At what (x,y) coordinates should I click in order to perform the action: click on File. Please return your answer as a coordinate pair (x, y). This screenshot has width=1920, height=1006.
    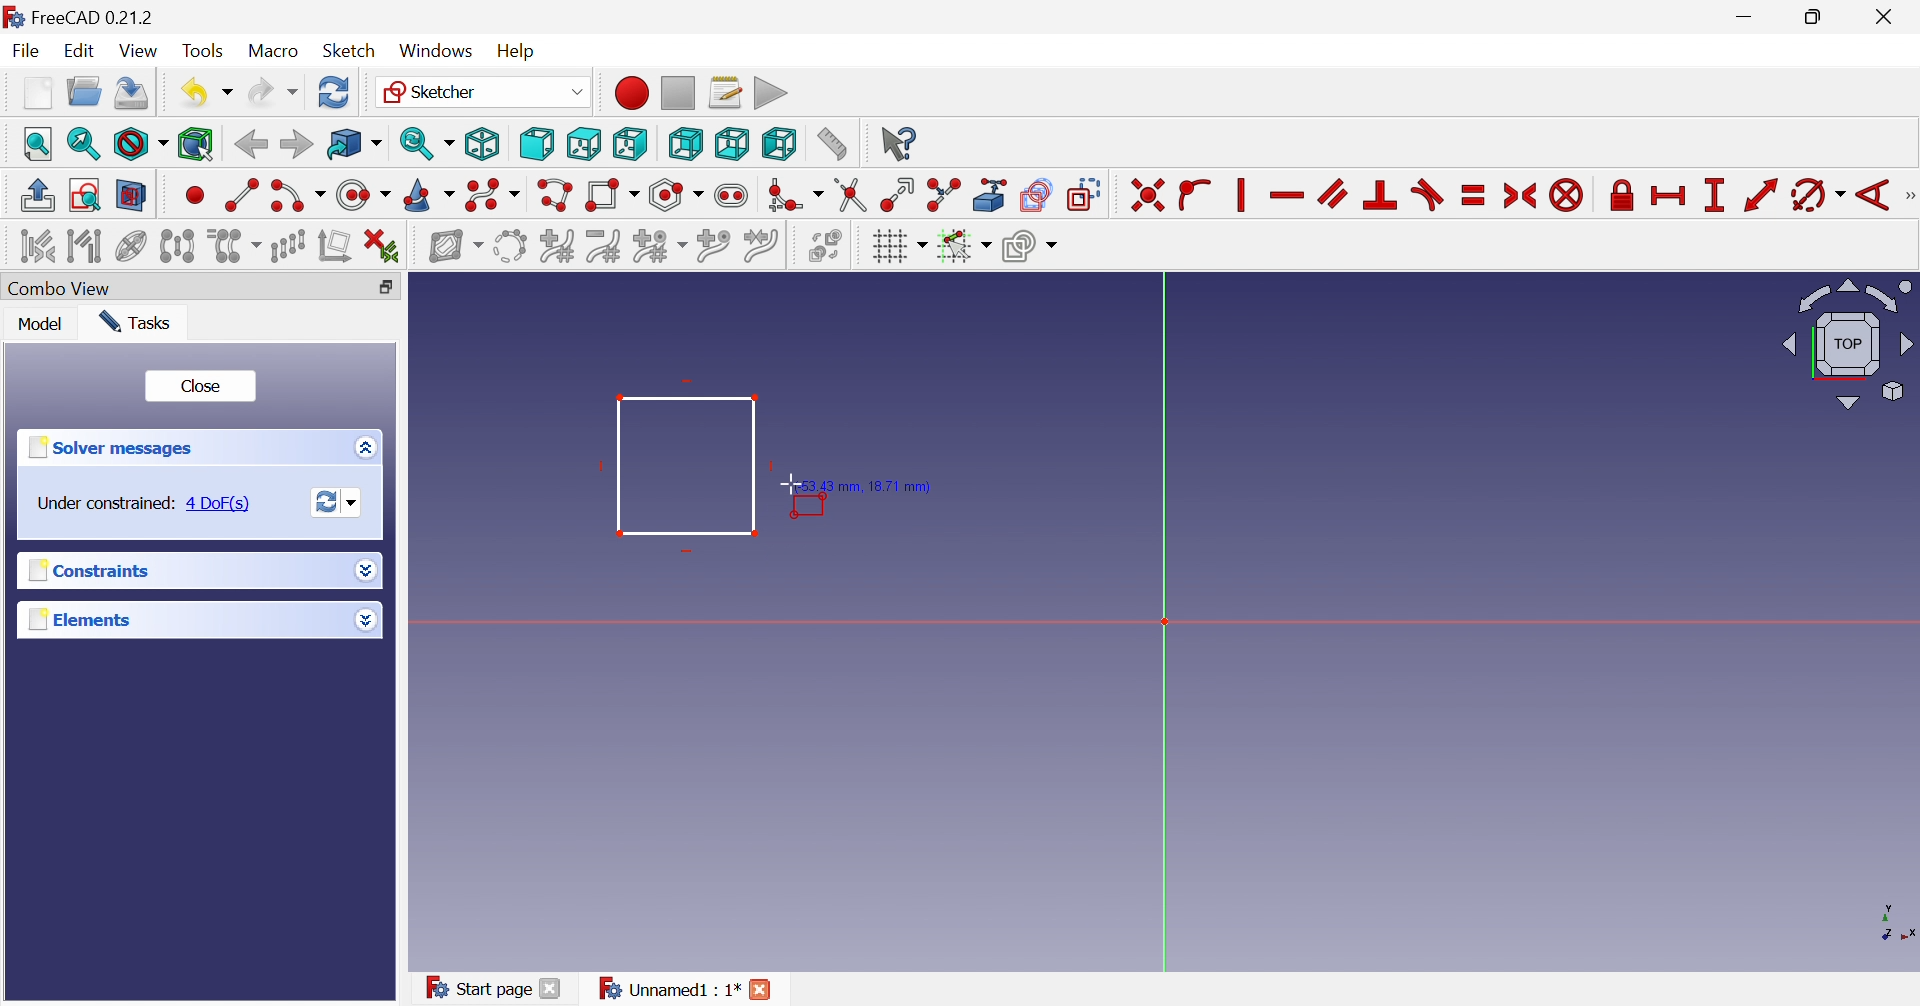
    Looking at the image, I should click on (30, 52).